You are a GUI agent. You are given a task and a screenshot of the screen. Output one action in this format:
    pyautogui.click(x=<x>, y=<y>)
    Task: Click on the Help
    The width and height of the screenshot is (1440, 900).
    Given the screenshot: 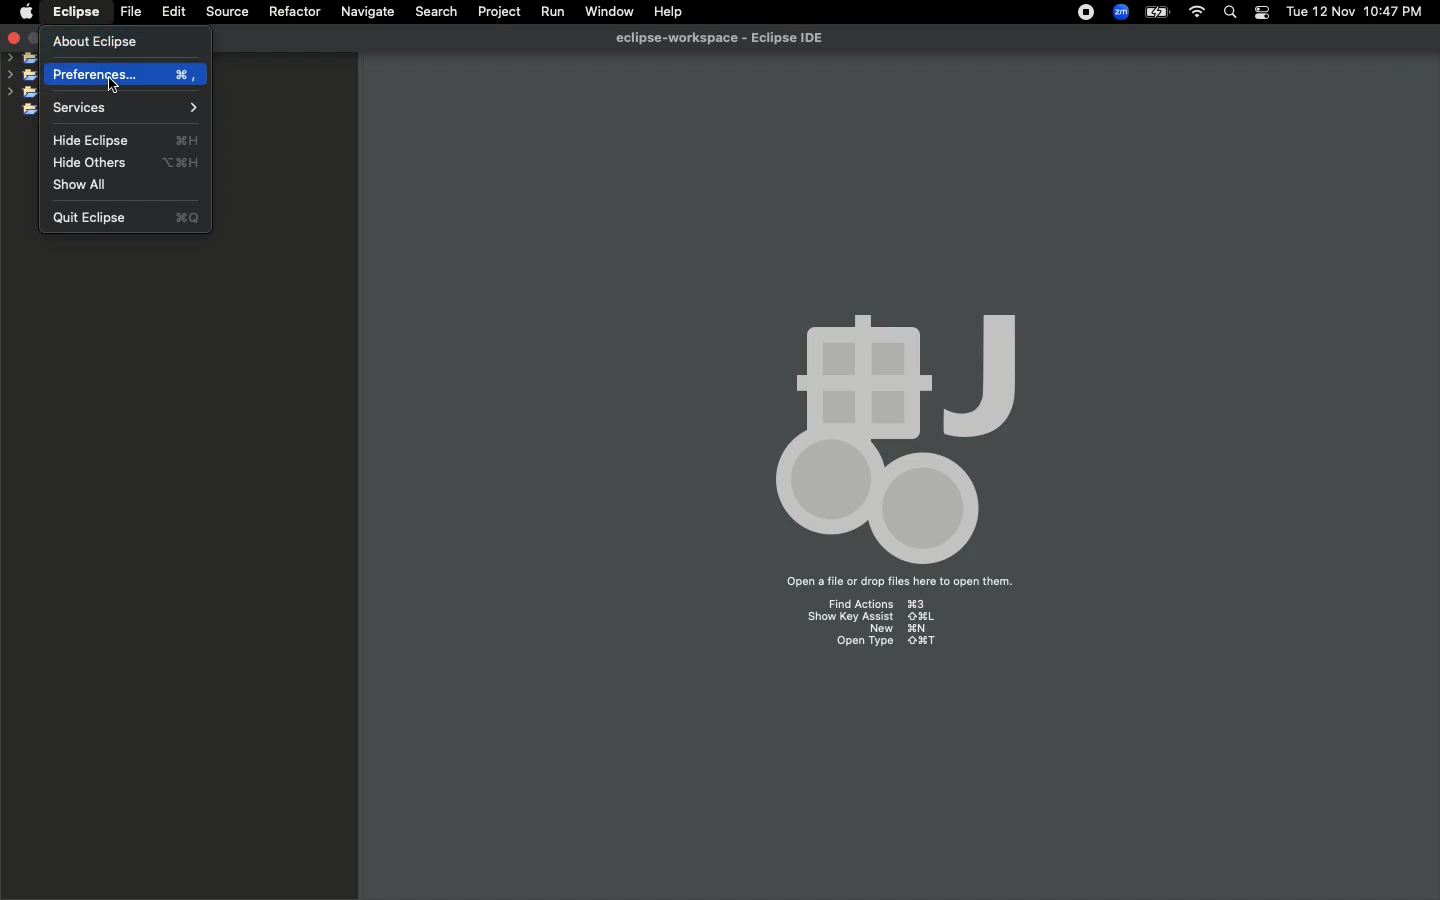 What is the action you would take?
    pyautogui.click(x=668, y=12)
    